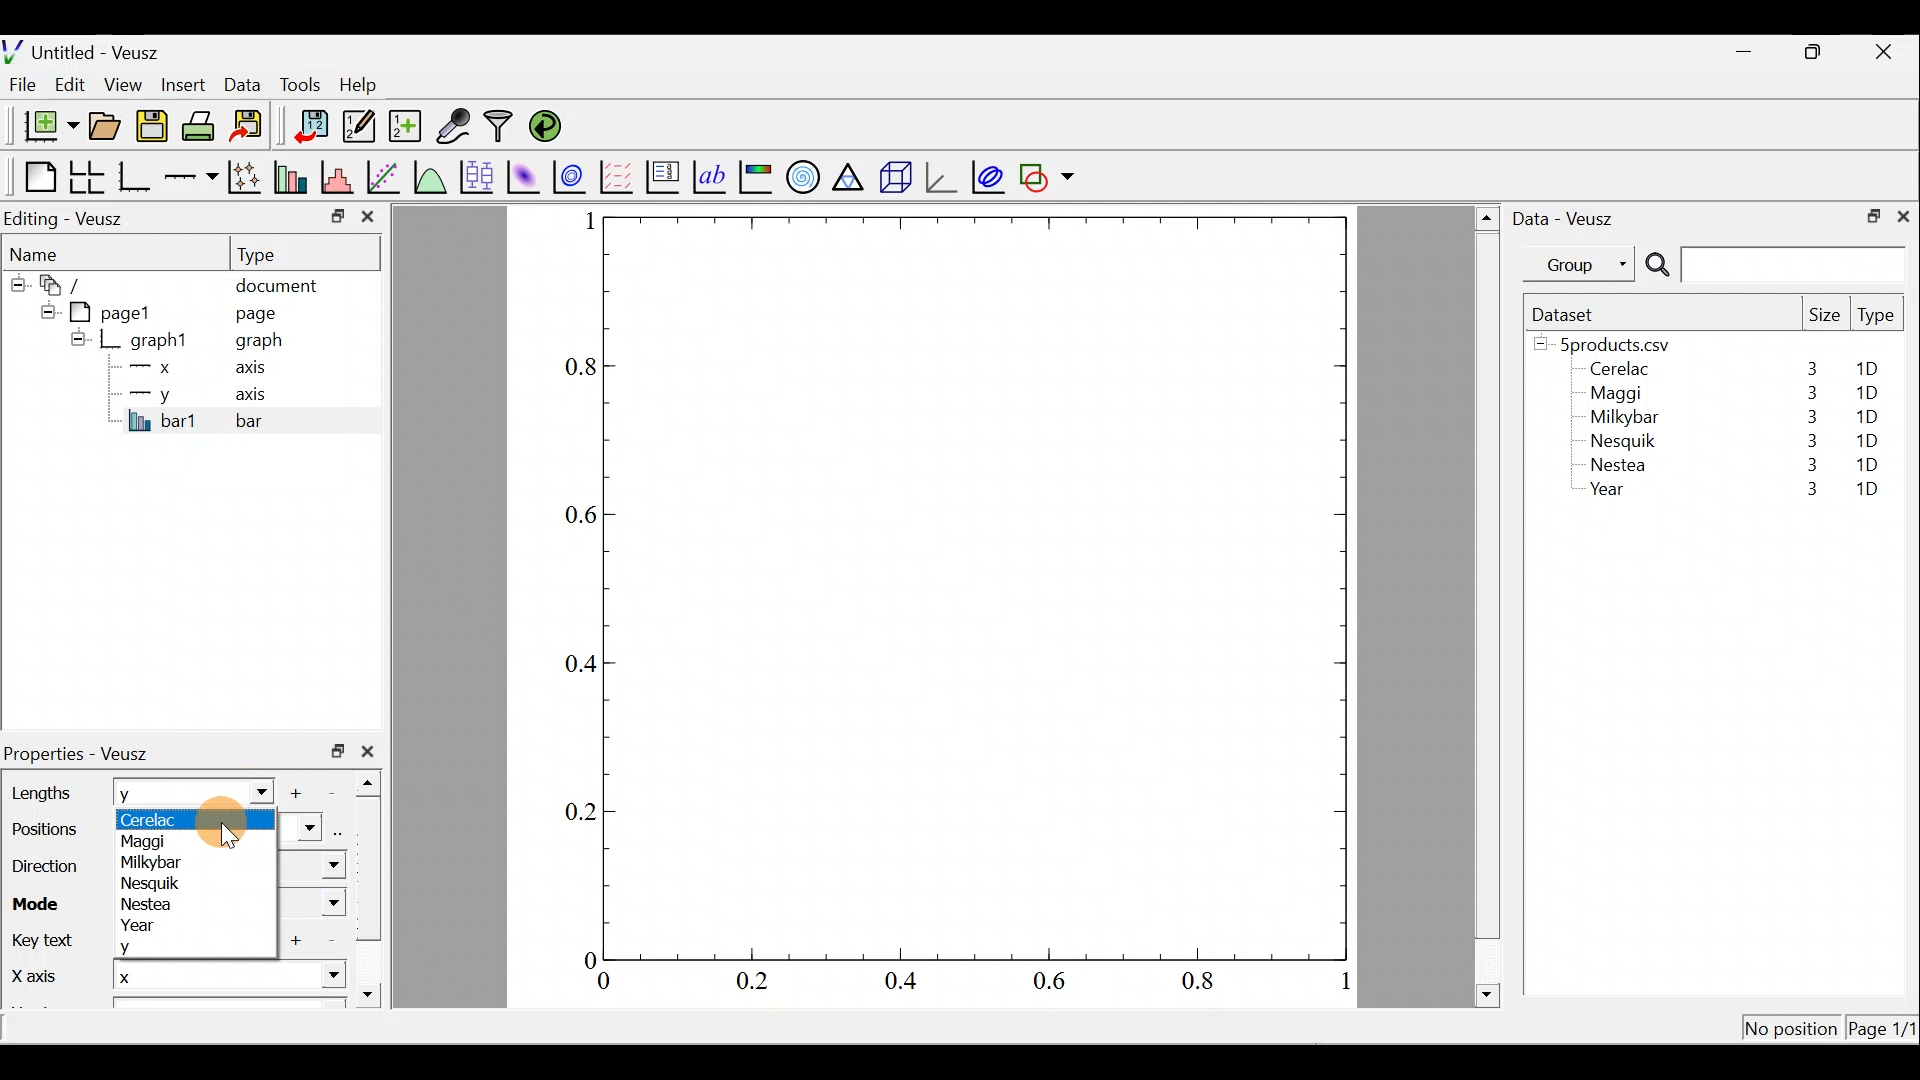 Image resolution: width=1920 pixels, height=1080 pixels. What do you see at coordinates (257, 370) in the screenshot?
I see `axis` at bounding box center [257, 370].